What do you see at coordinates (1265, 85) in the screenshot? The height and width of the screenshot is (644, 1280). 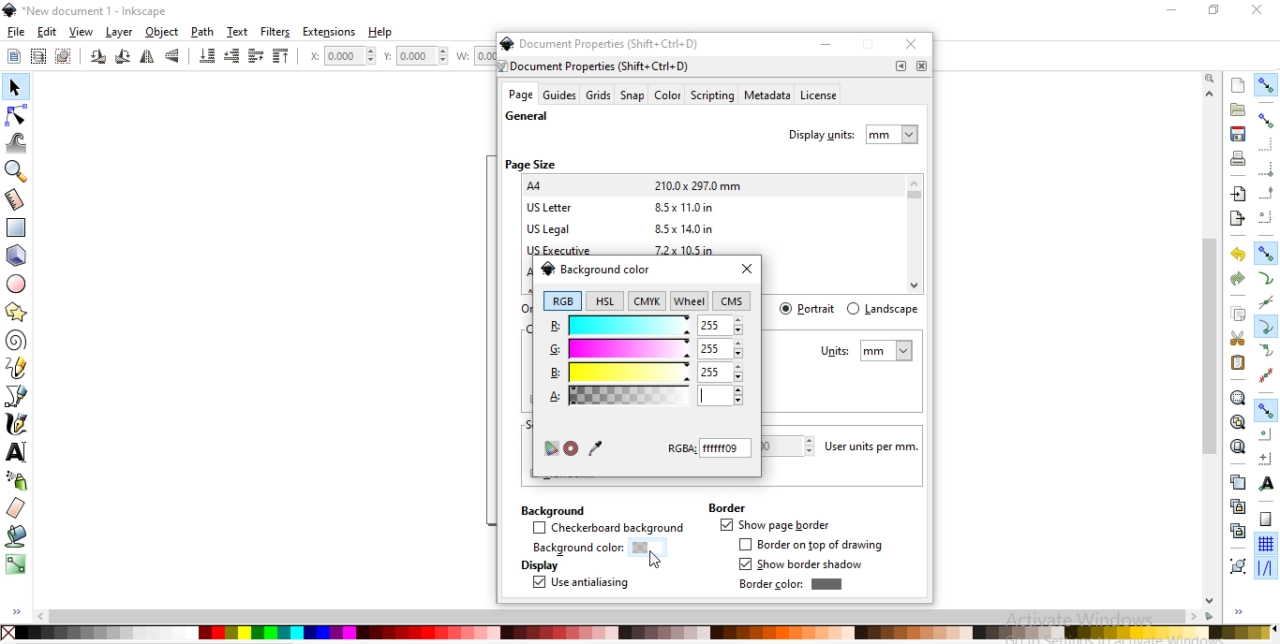 I see `enable snapping` at bounding box center [1265, 85].